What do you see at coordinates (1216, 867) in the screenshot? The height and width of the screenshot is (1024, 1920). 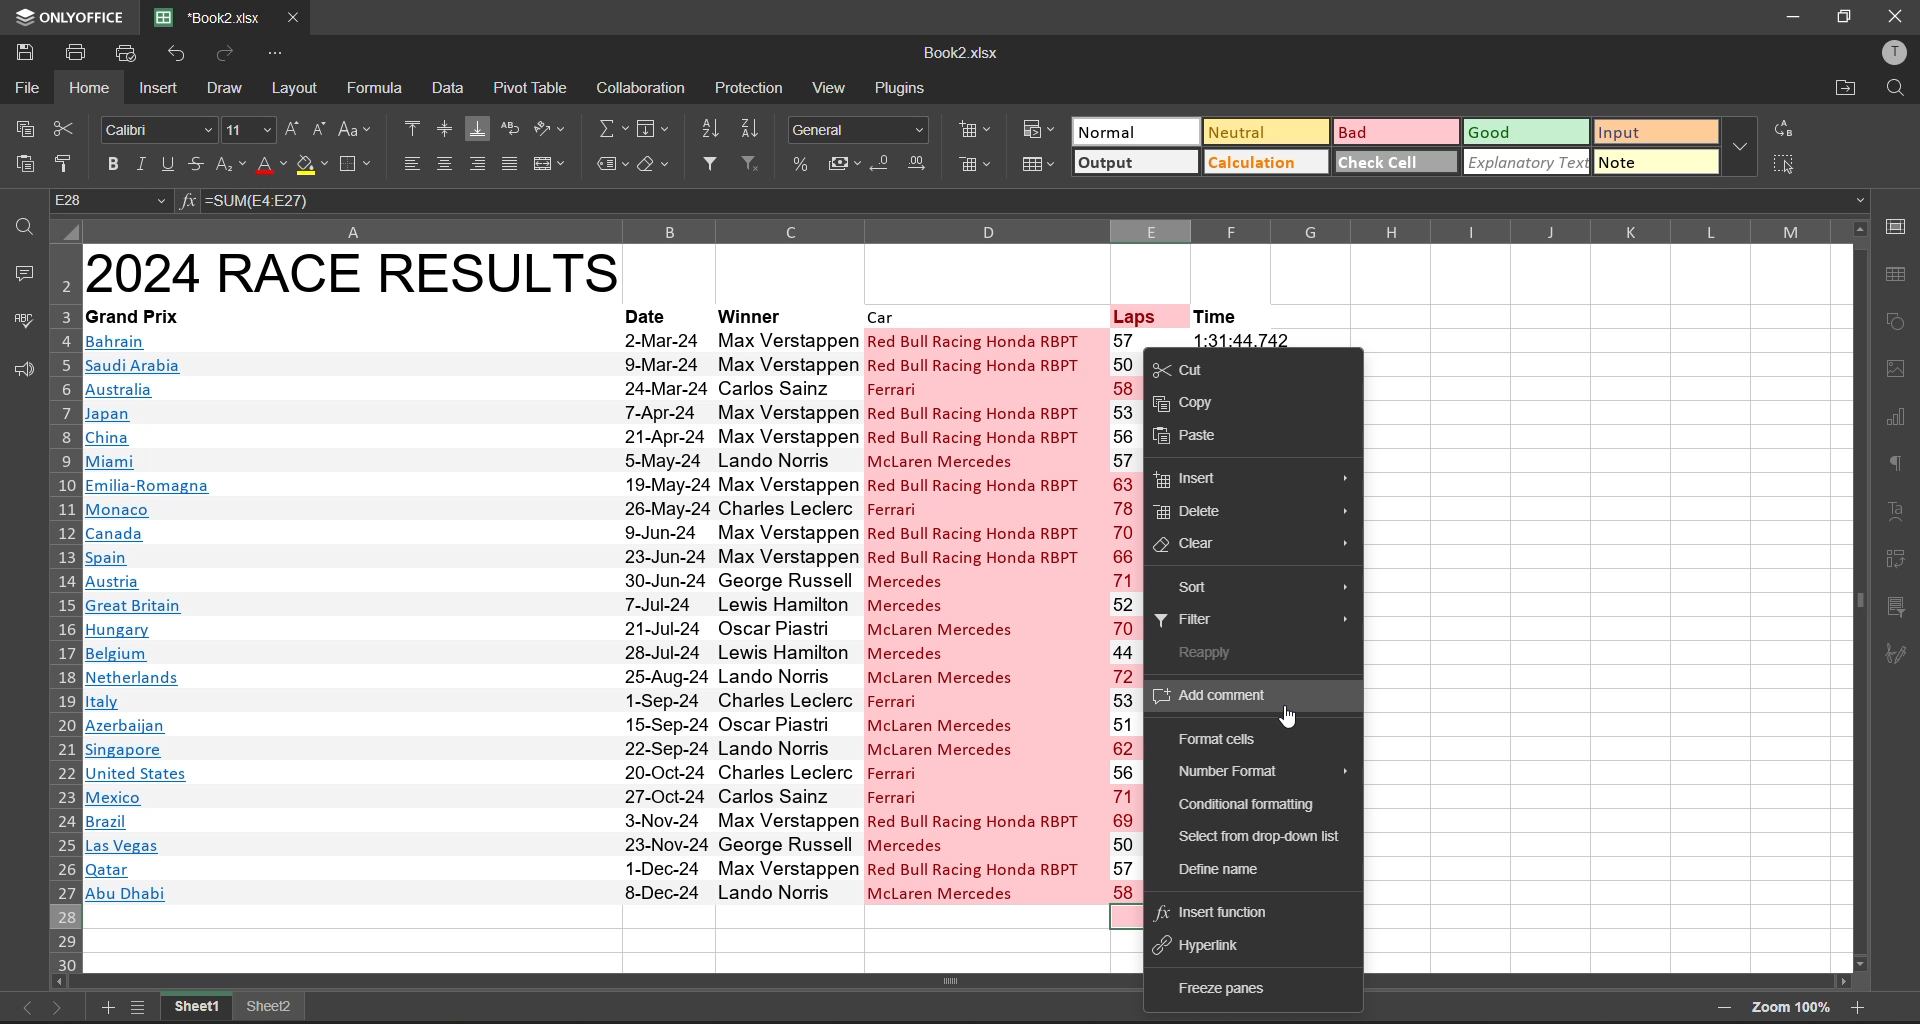 I see `define name` at bounding box center [1216, 867].